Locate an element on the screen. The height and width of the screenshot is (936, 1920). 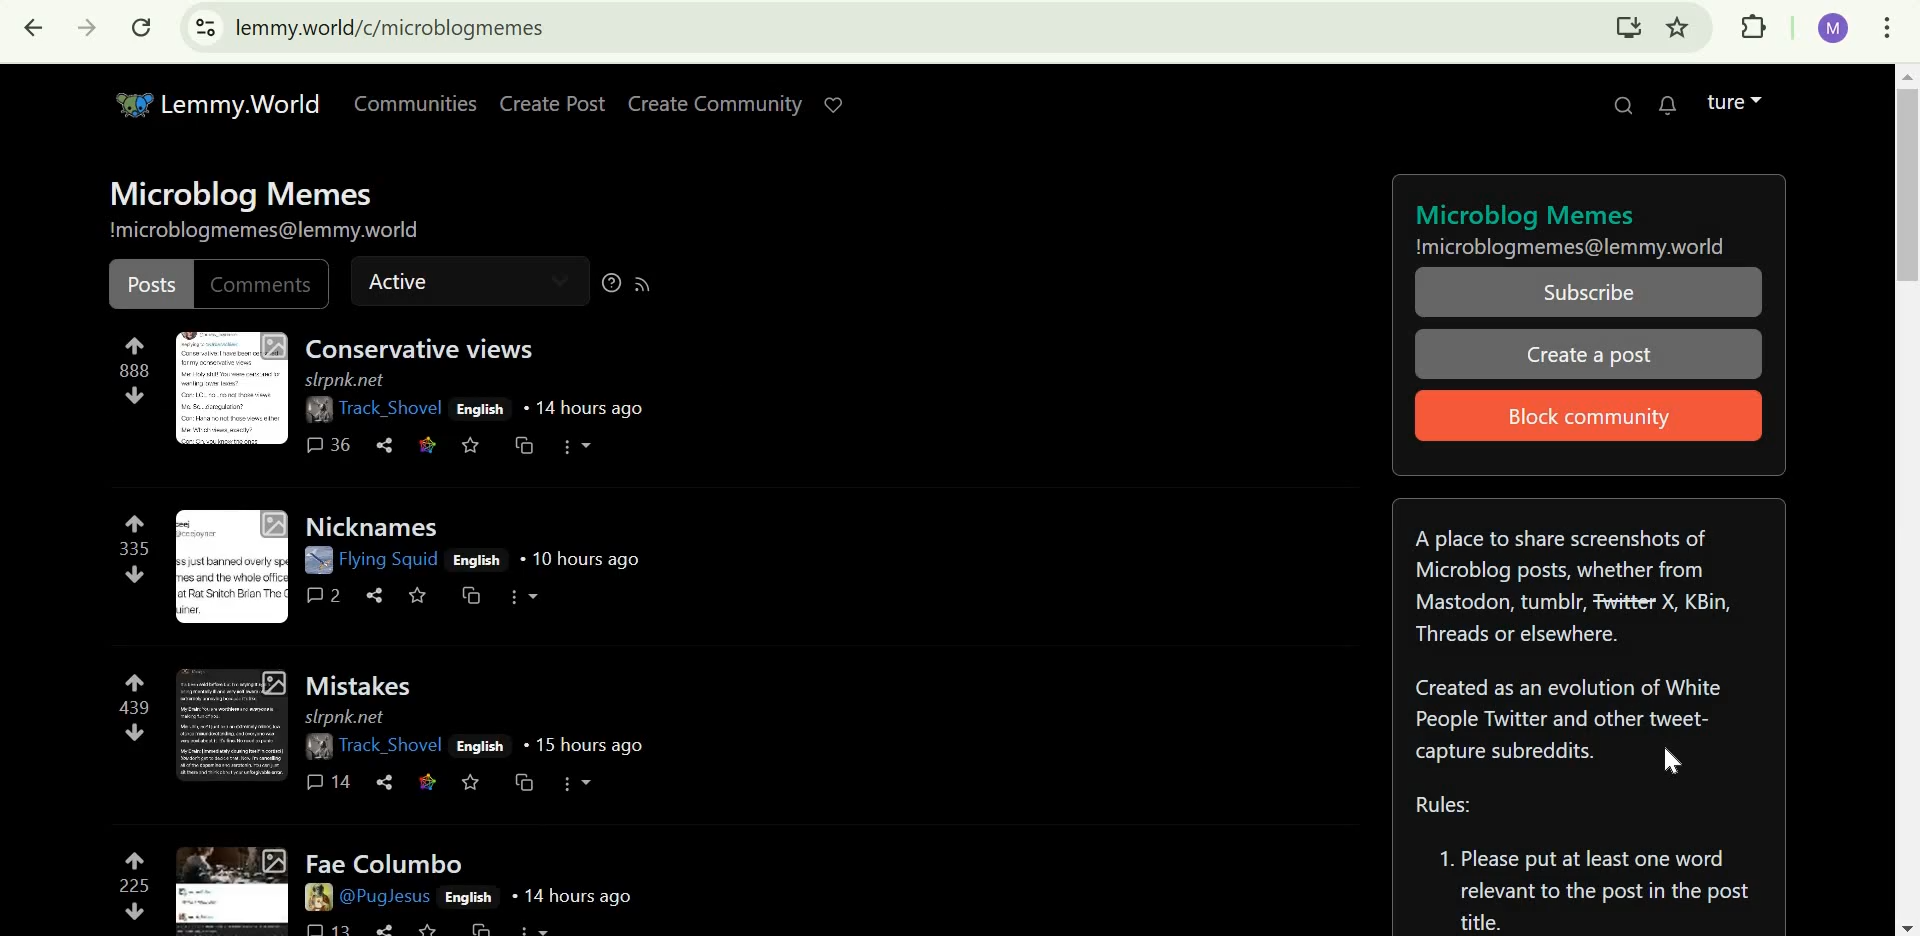
downvote is located at coordinates (137, 575).